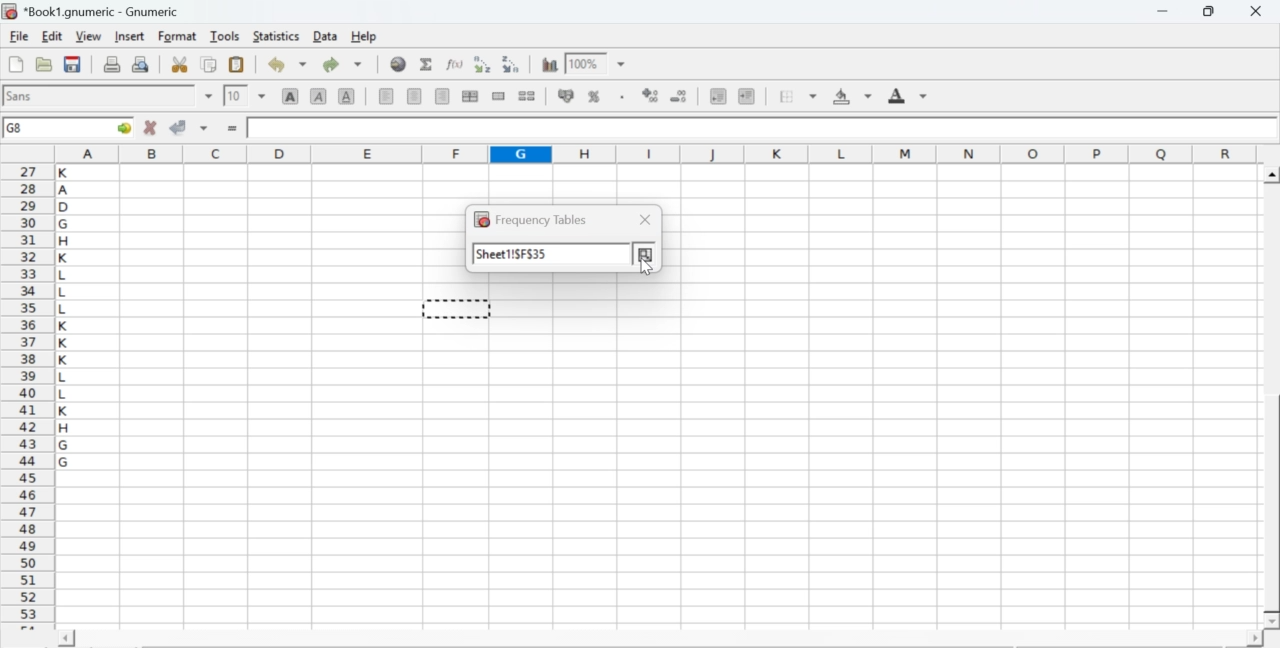  Describe the element at coordinates (485, 64) in the screenshot. I see `Sort the selected region in ascending order based on the first column selected` at that location.